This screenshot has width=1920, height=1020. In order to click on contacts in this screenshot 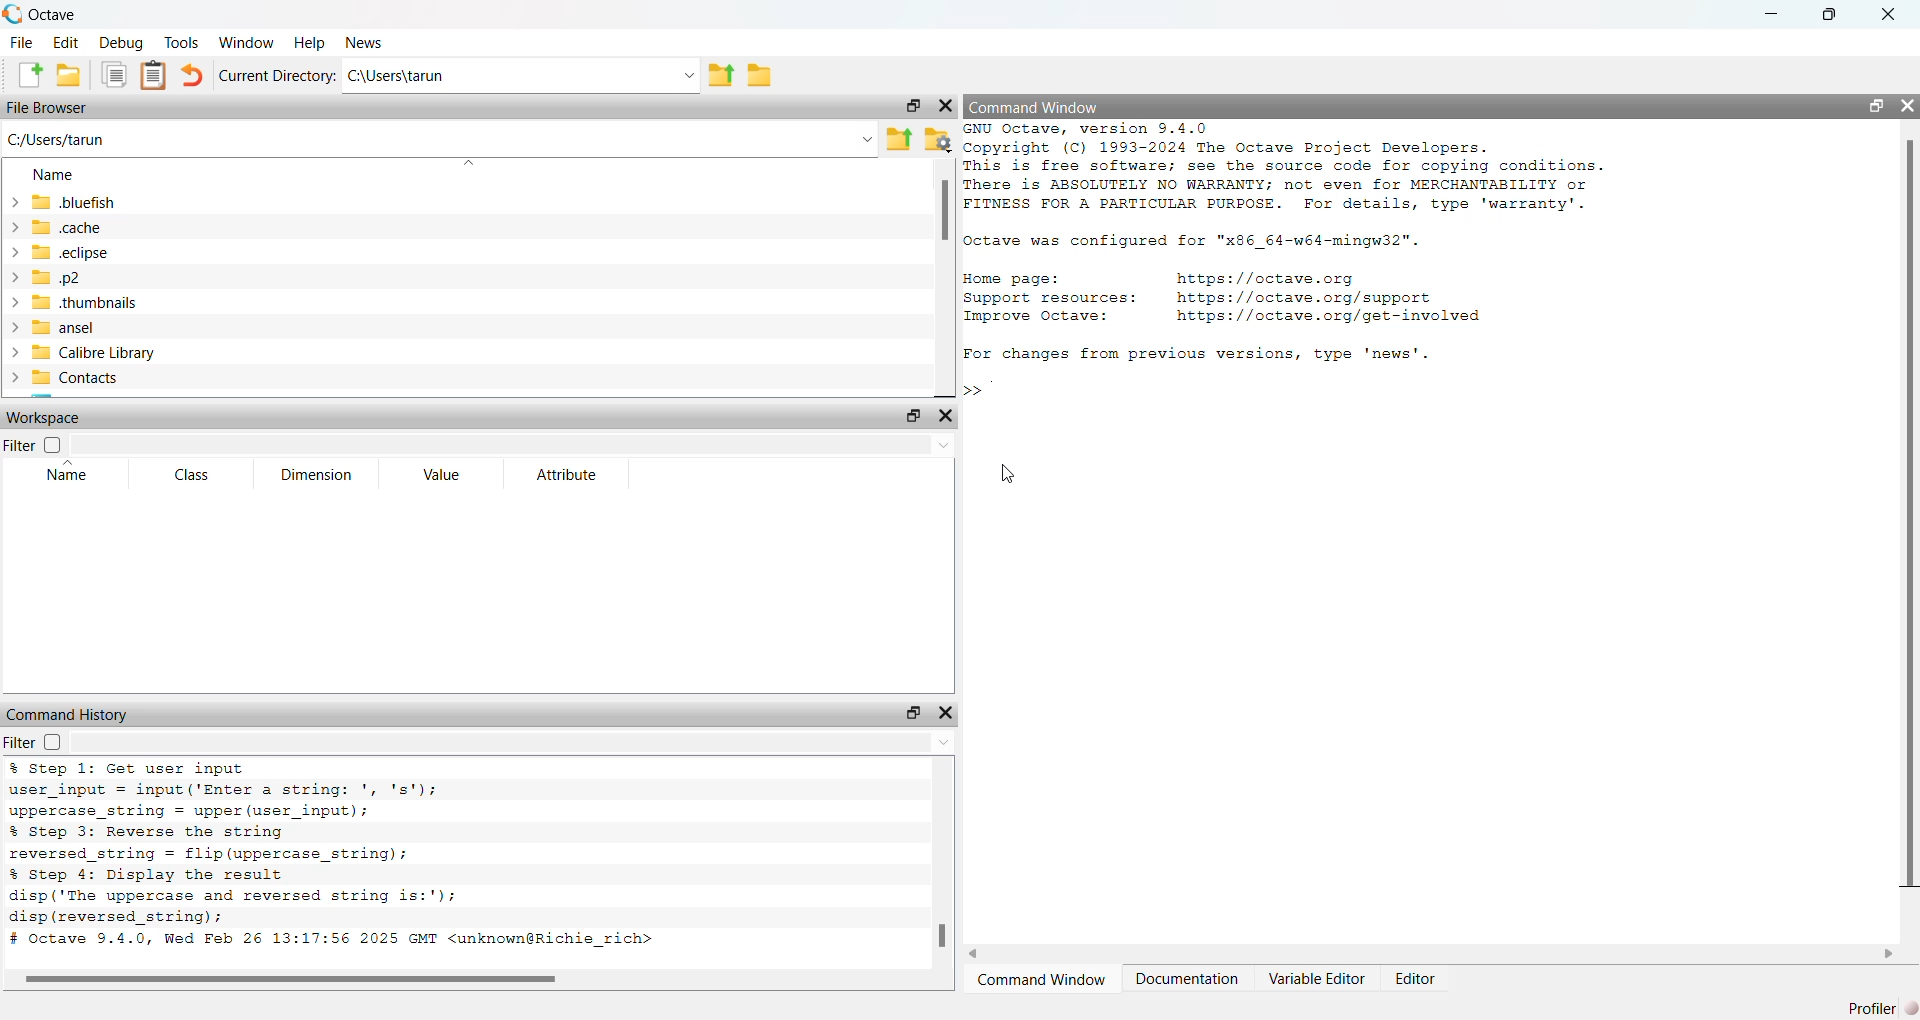, I will do `click(88, 380)`.